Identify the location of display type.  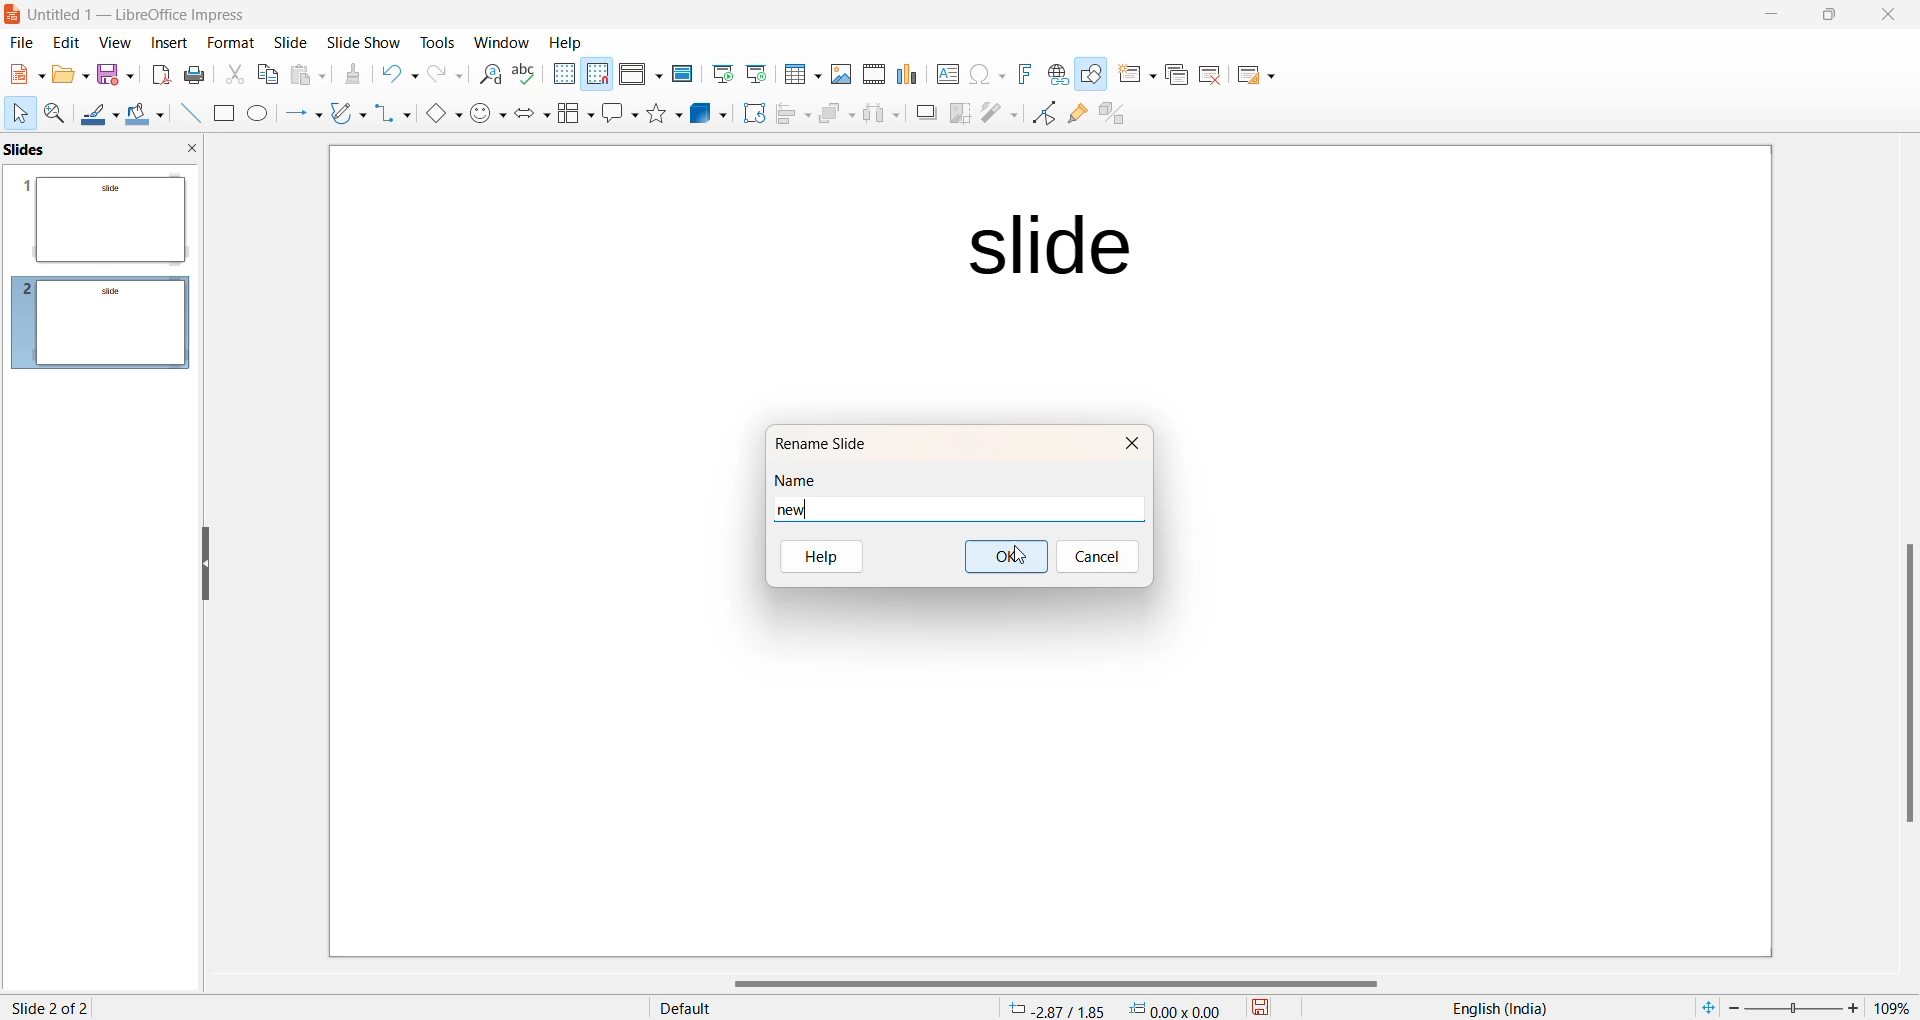
(795, 1008).